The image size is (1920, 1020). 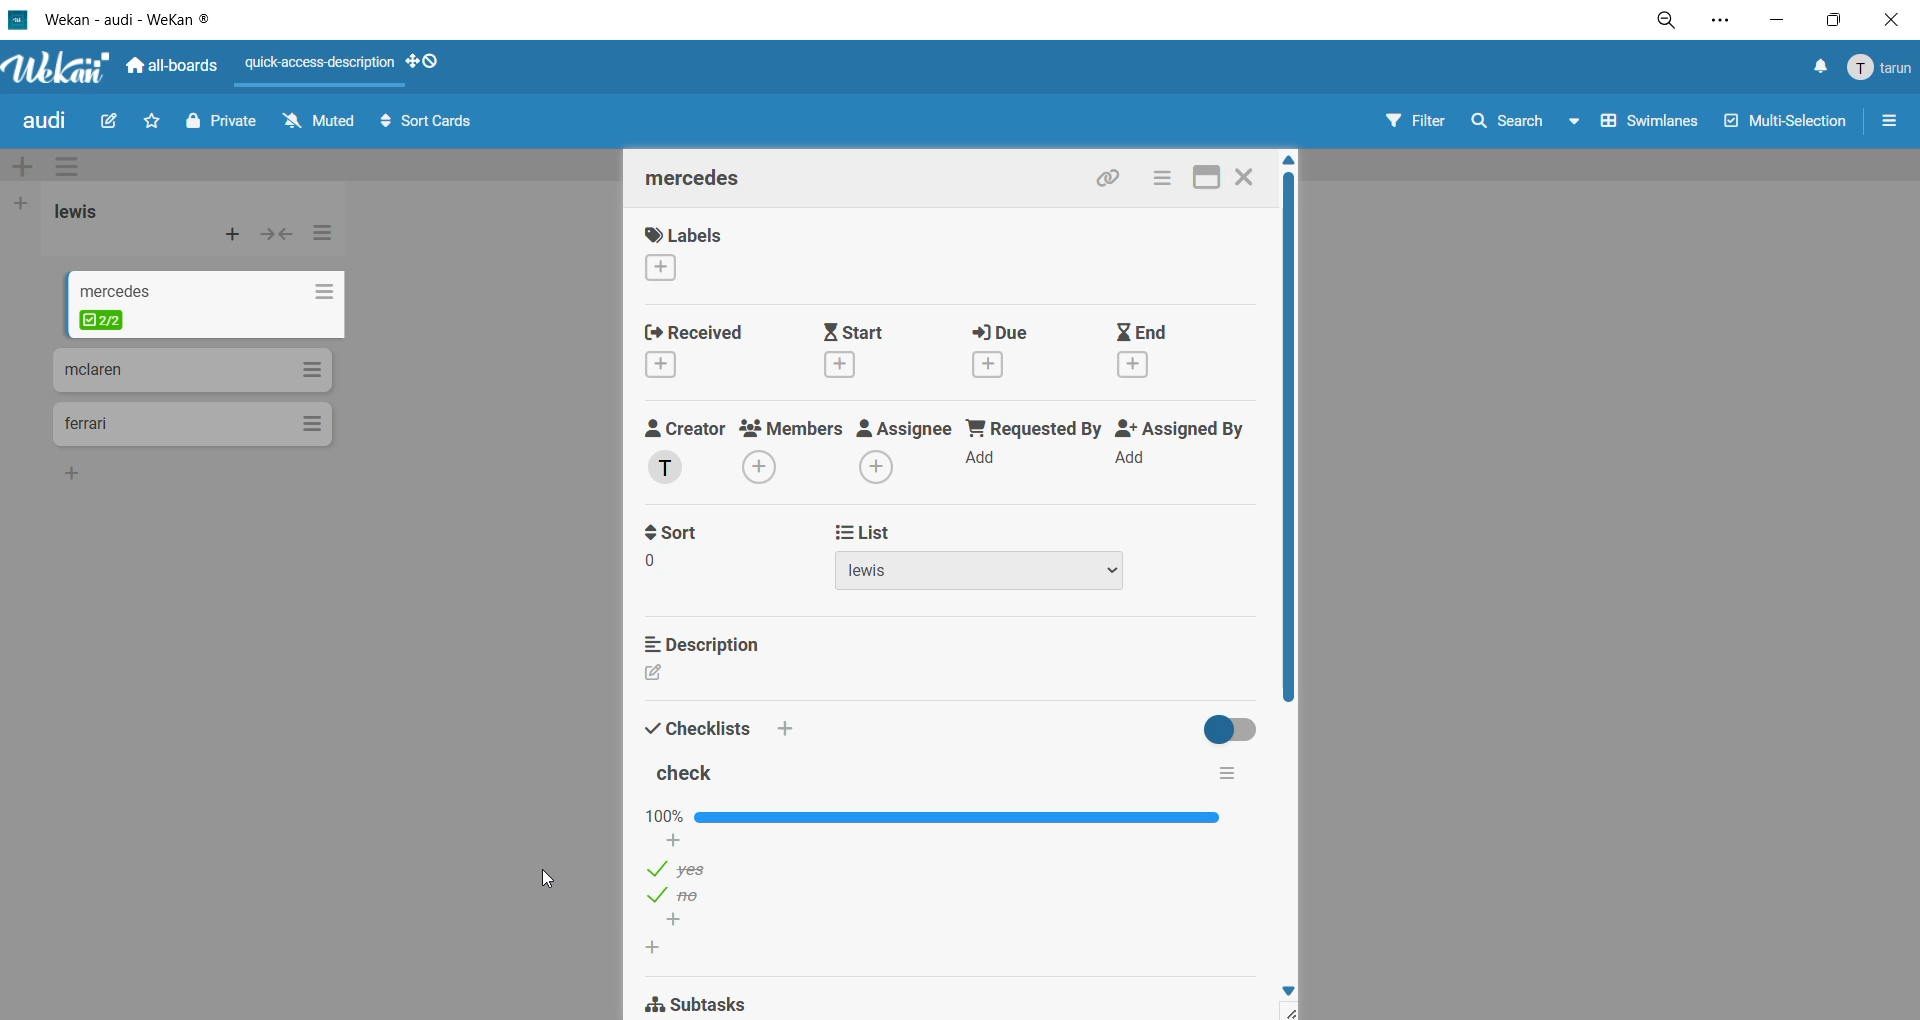 I want to click on add card, so click(x=234, y=235).